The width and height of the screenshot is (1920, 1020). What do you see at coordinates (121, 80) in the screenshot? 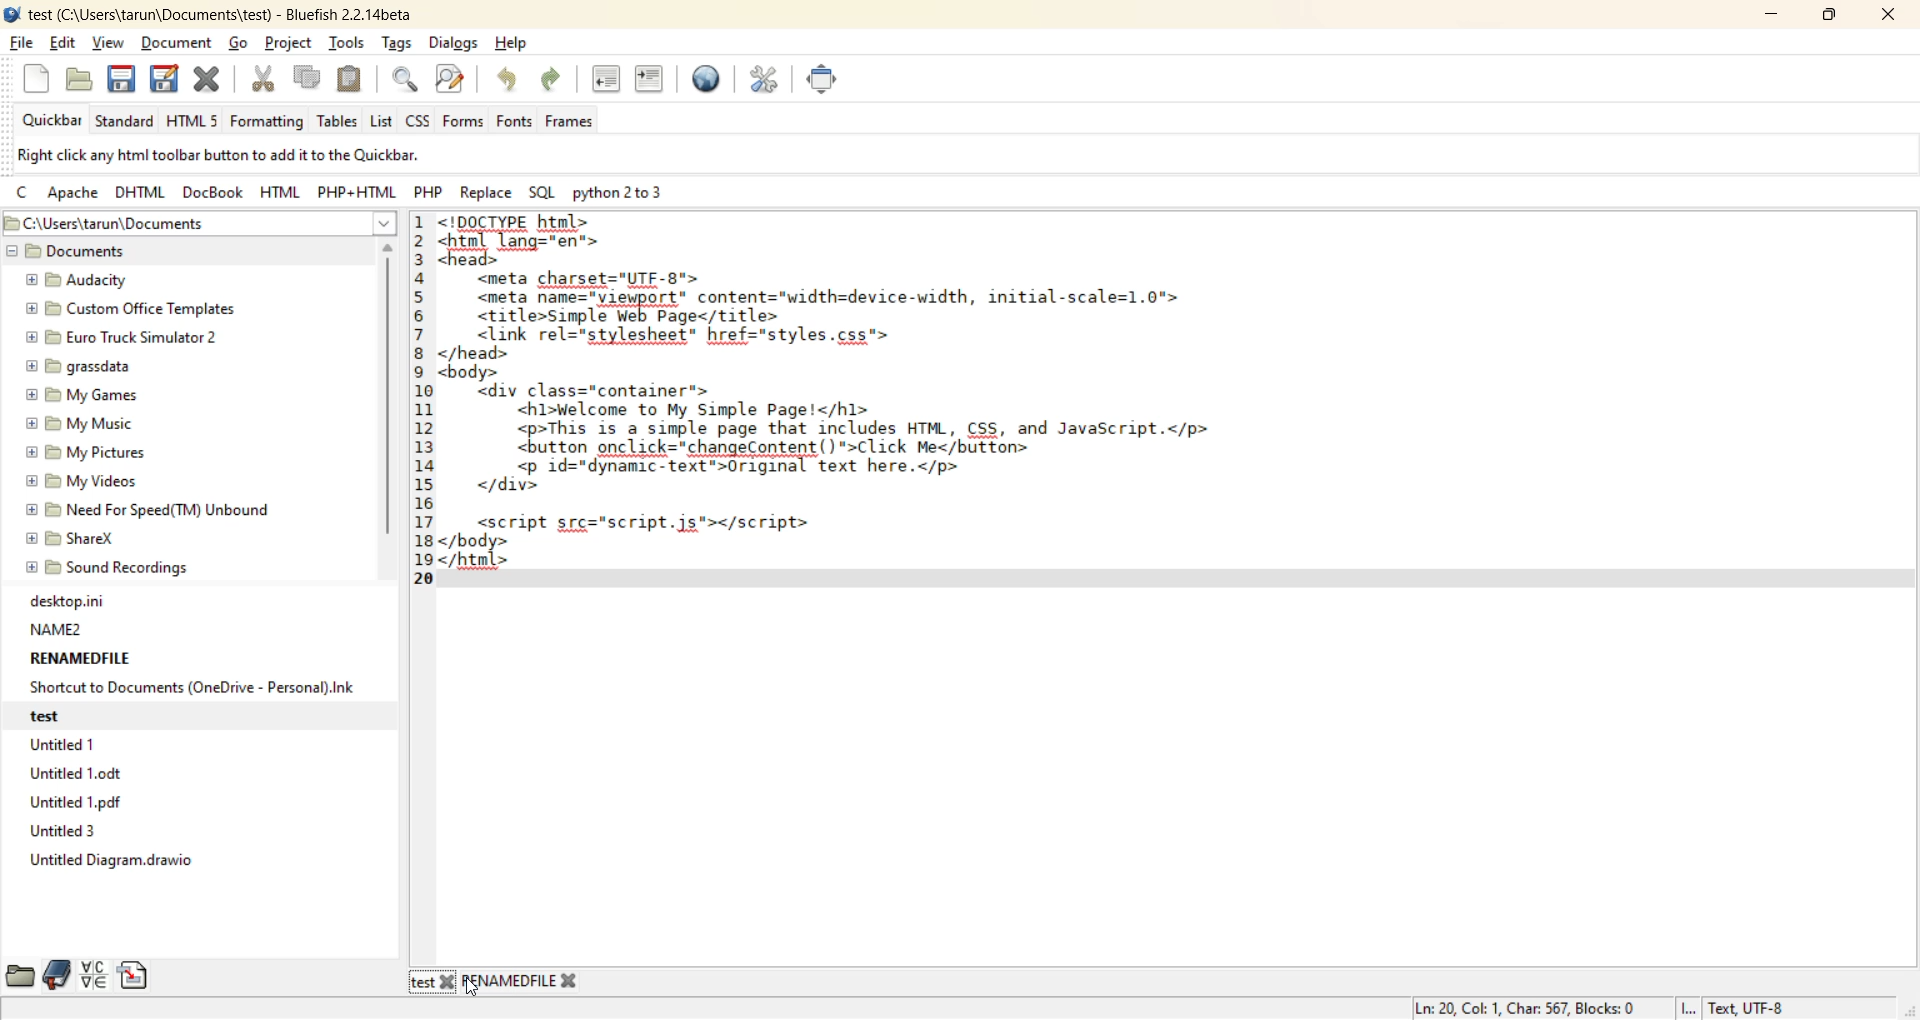
I see `save` at bounding box center [121, 80].